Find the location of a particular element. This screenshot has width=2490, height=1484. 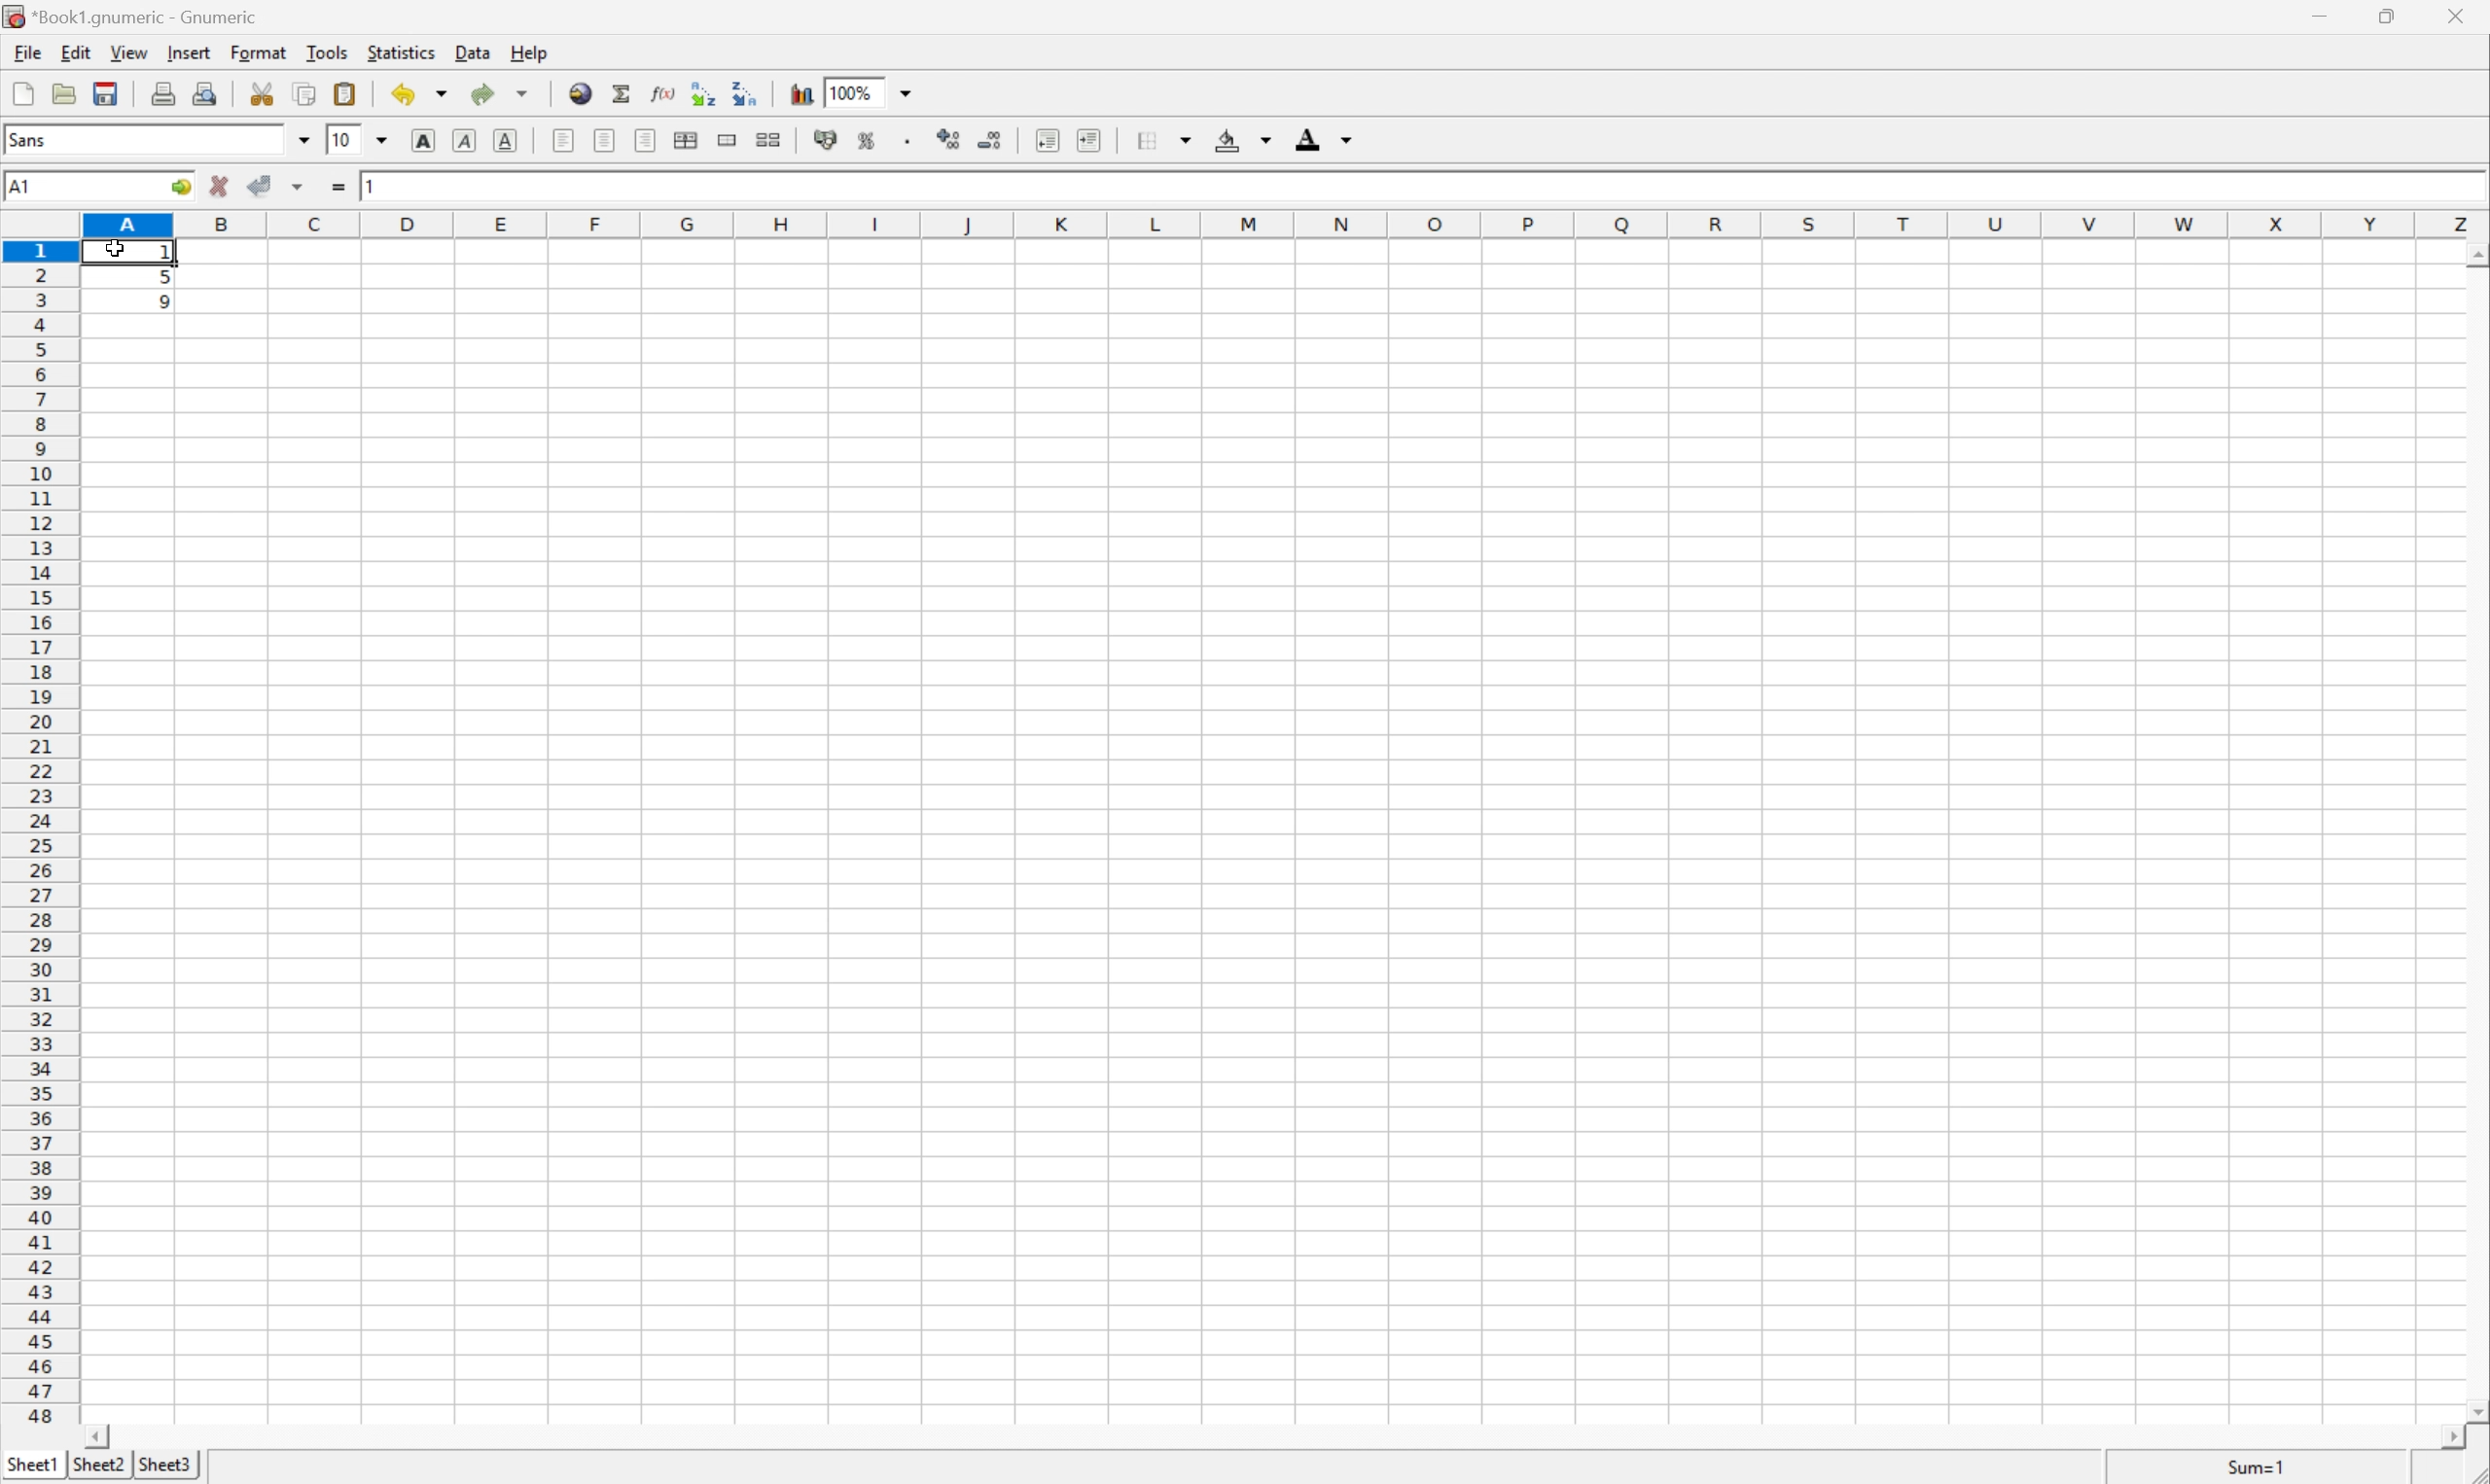

accept changes is located at coordinates (262, 183).